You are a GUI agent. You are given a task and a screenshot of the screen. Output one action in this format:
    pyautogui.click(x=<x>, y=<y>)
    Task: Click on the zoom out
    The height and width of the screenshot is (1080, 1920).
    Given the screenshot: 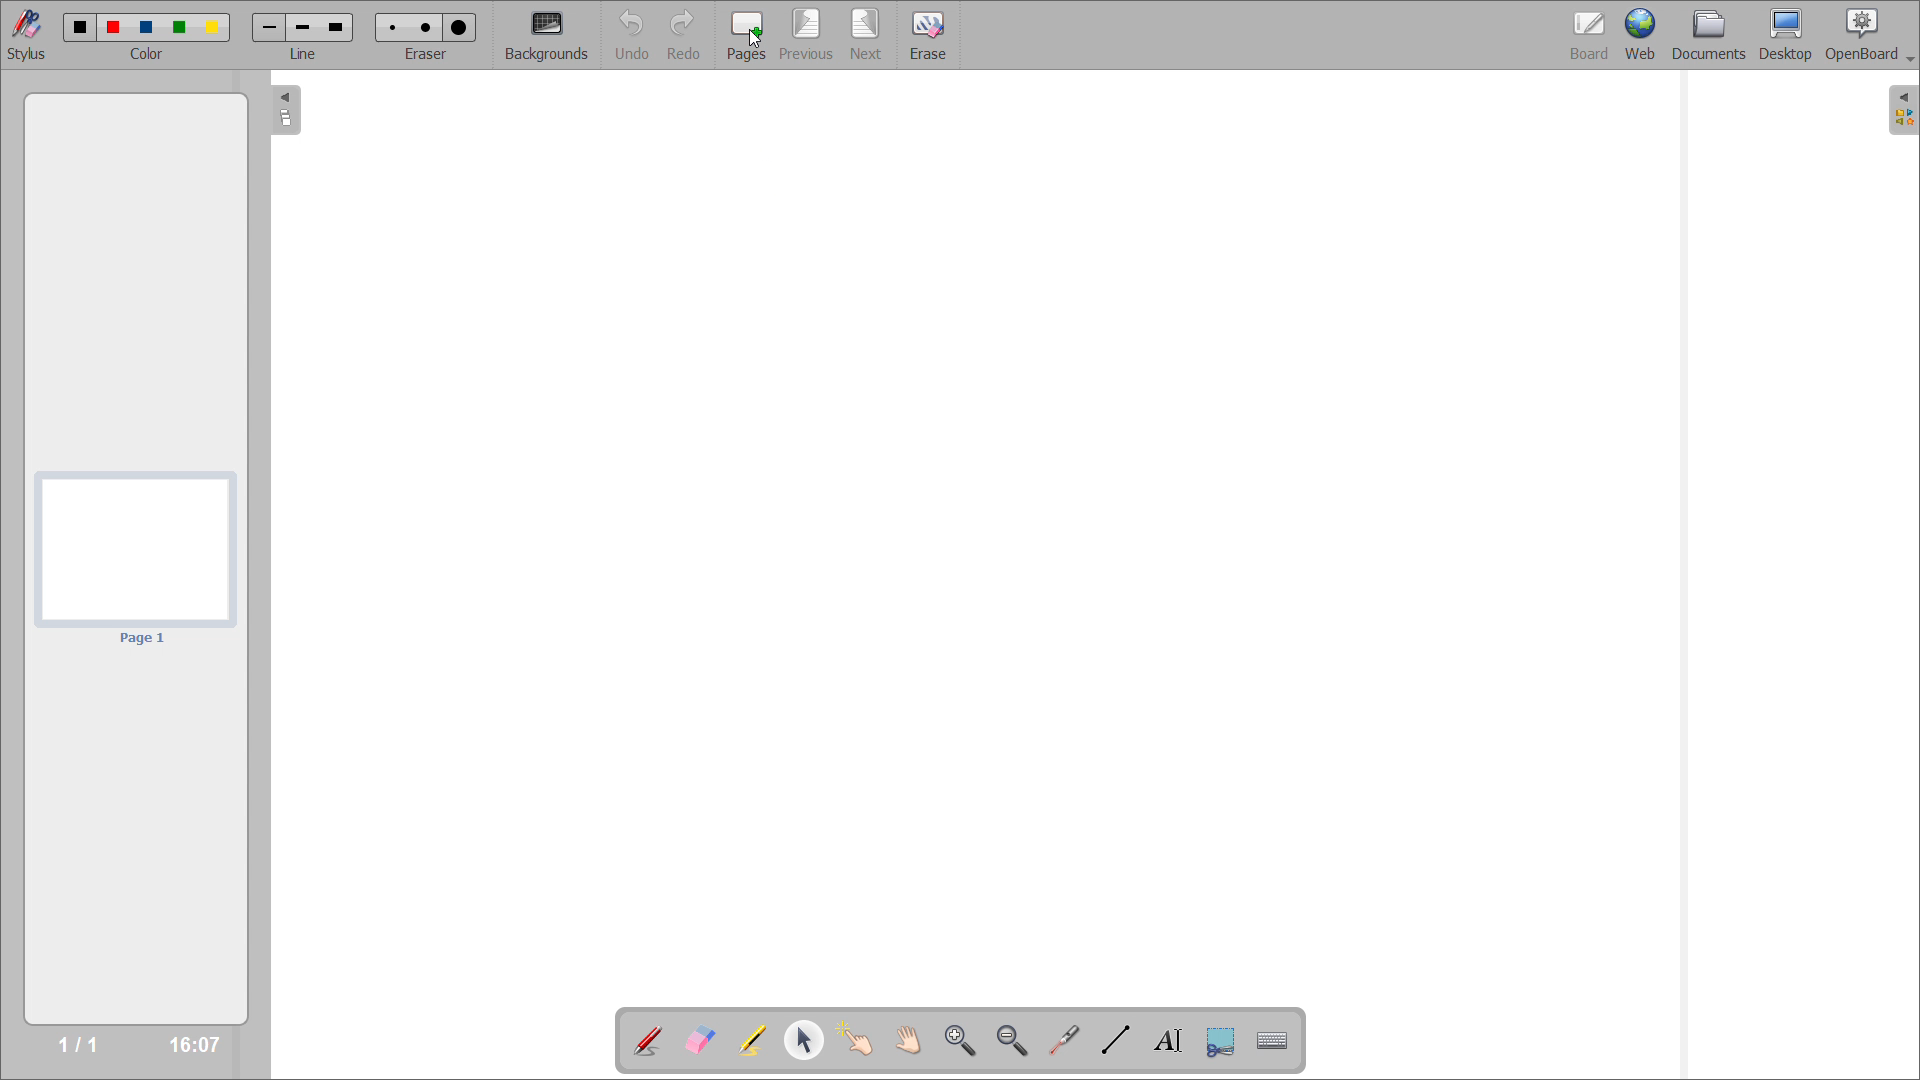 What is the action you would take?
    pyautogui.click(x=1013, y=1040)
    